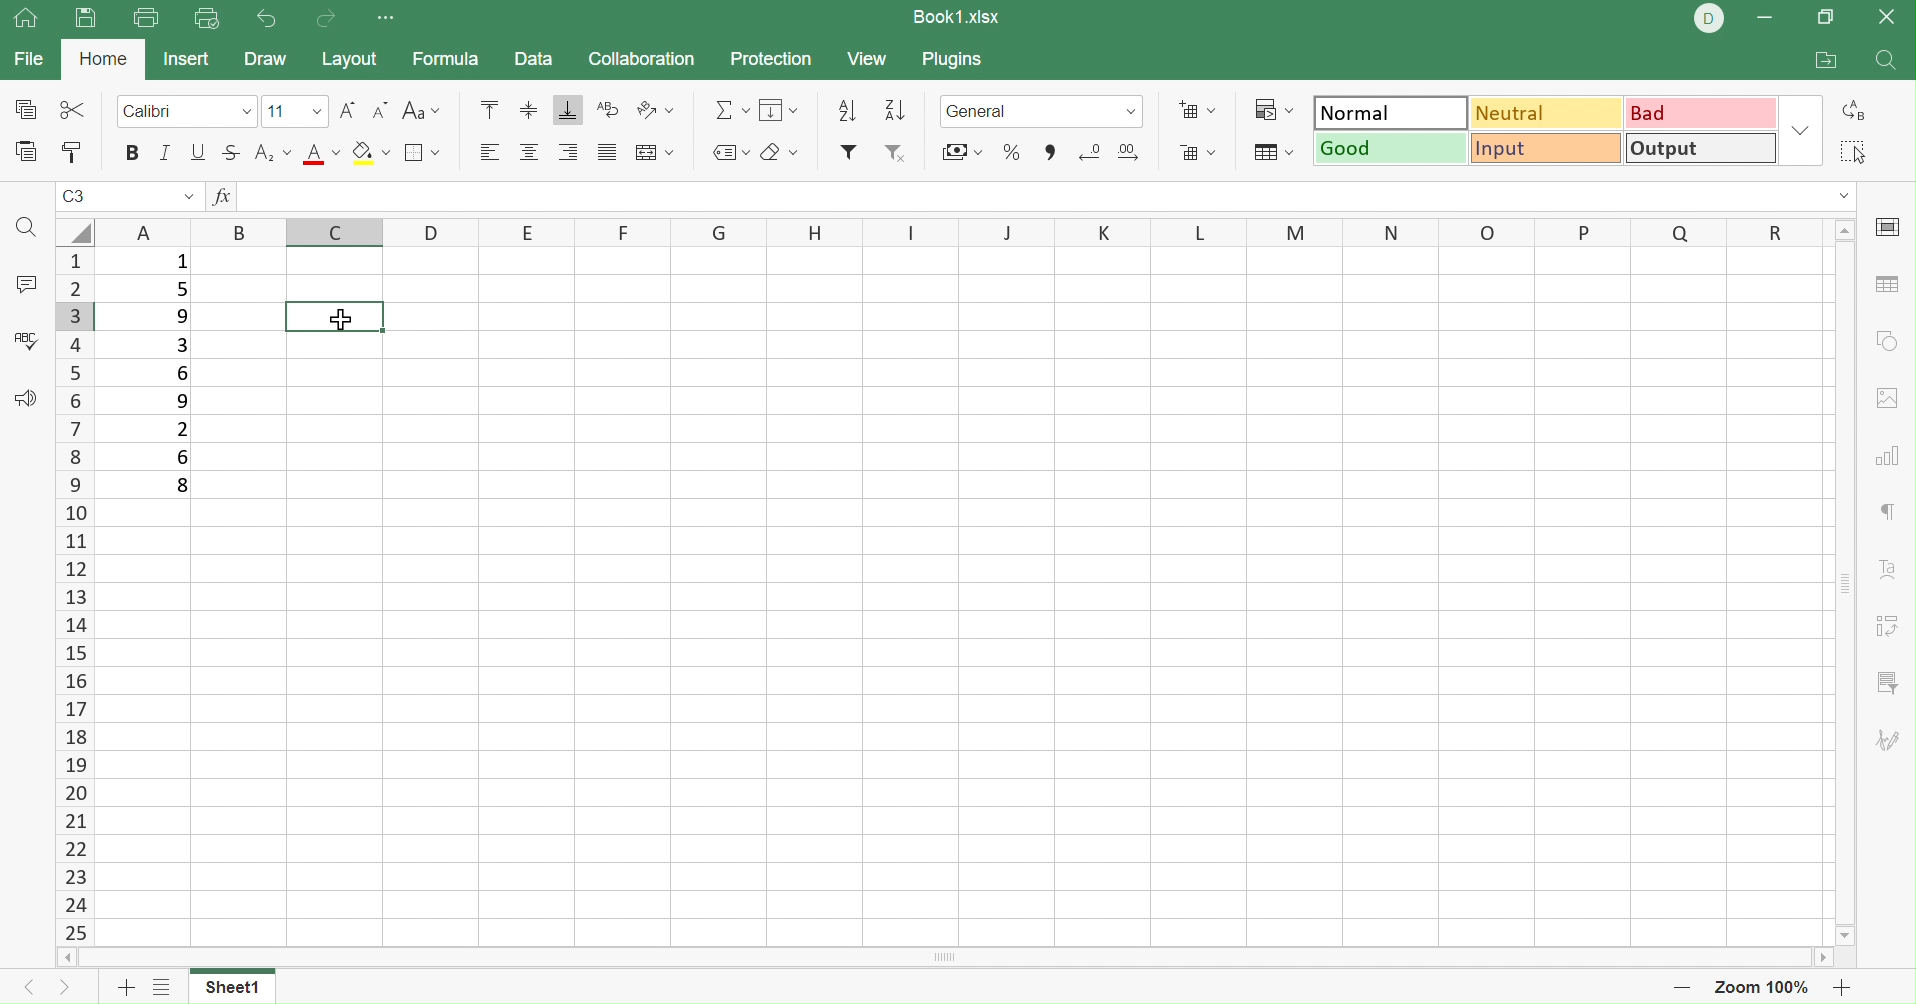 The height and width of the screenshot is (1004, 1916). I want to click on Number format, so click(1023, 110).